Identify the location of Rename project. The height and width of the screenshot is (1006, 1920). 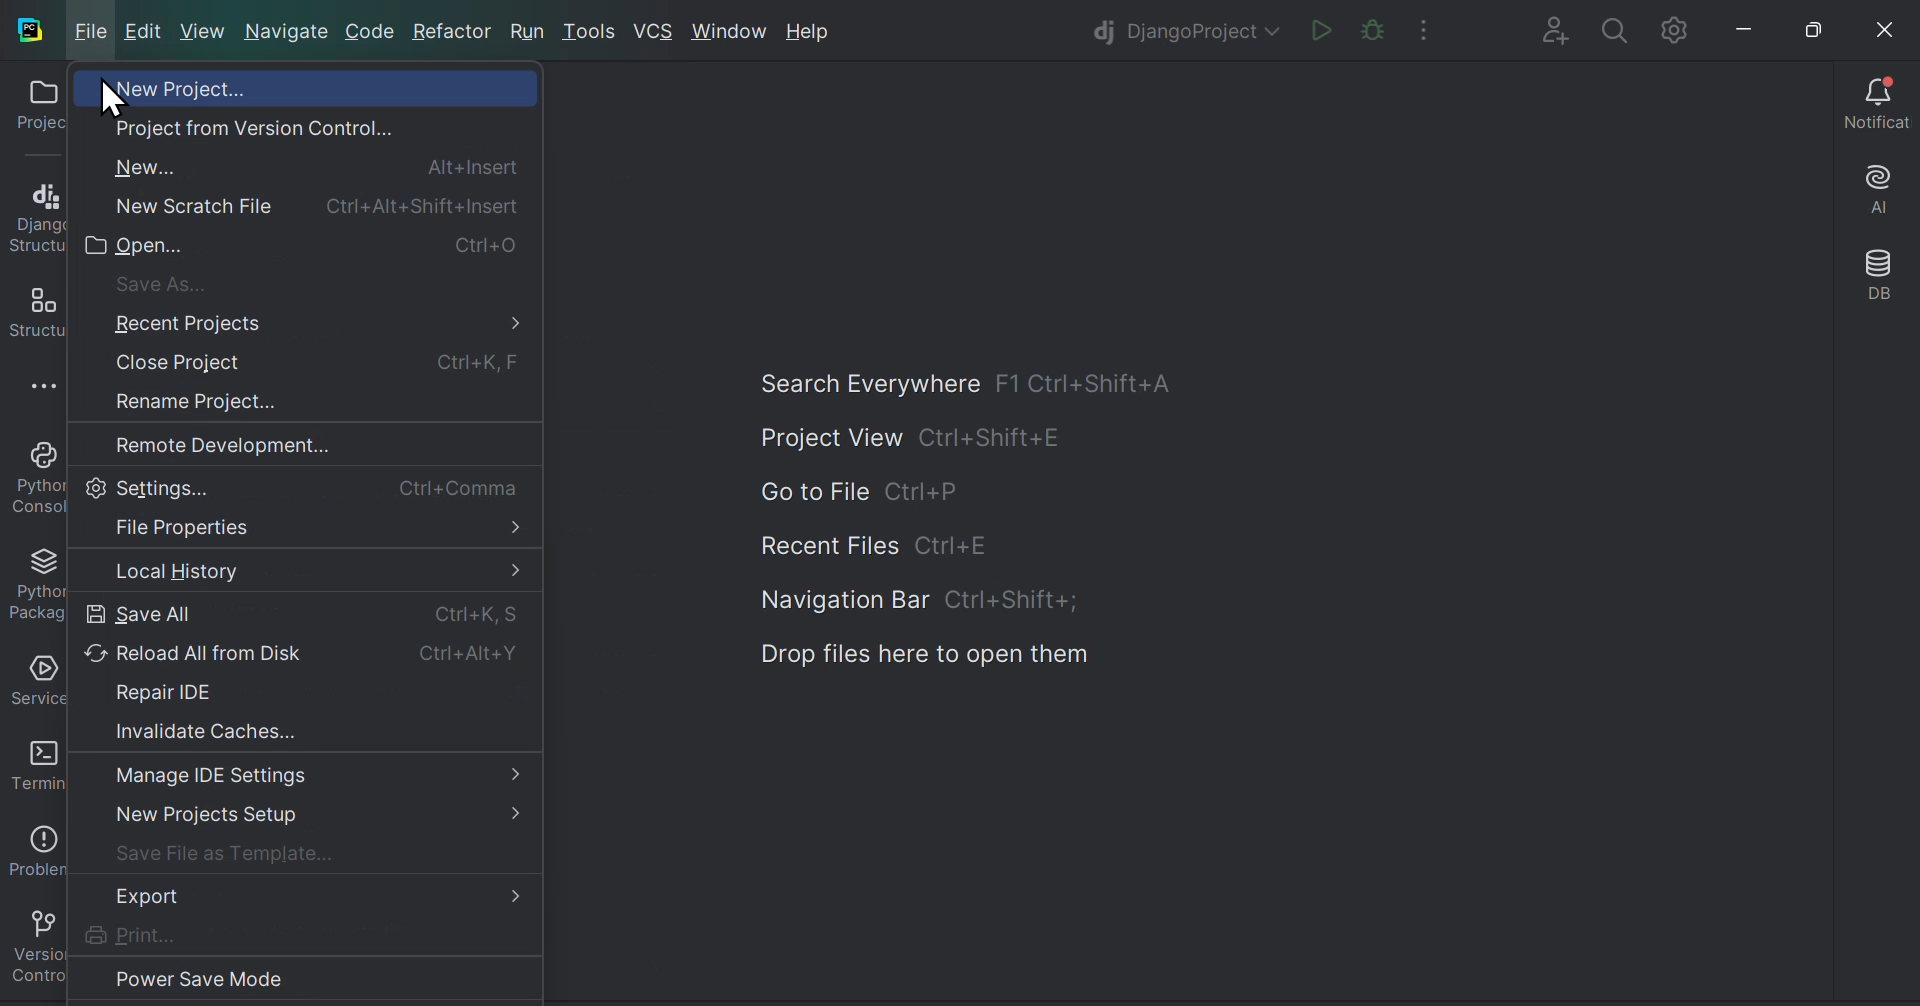
(201, 401).